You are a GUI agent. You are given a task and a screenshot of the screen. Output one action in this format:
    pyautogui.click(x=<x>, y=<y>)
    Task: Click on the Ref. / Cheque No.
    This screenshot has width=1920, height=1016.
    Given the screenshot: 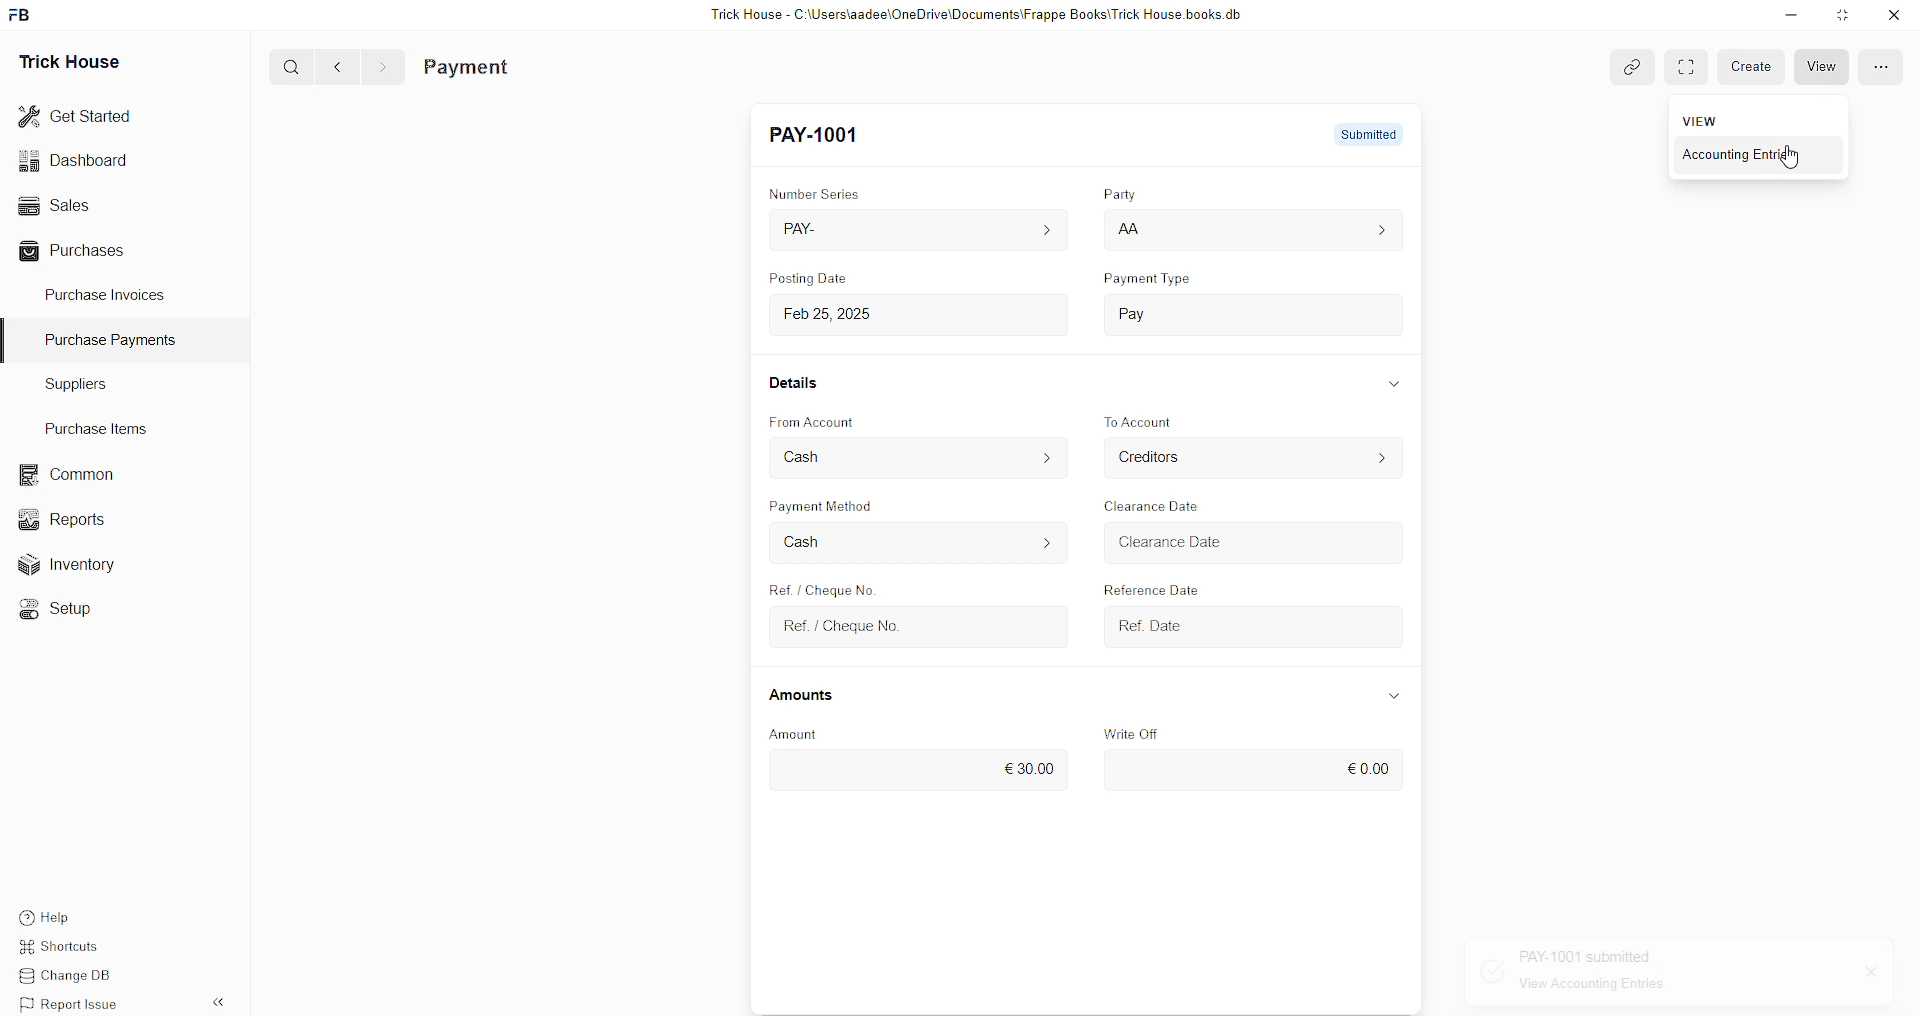 What is the action you would take?
    pyautogui.click(x=861, y=627)
    